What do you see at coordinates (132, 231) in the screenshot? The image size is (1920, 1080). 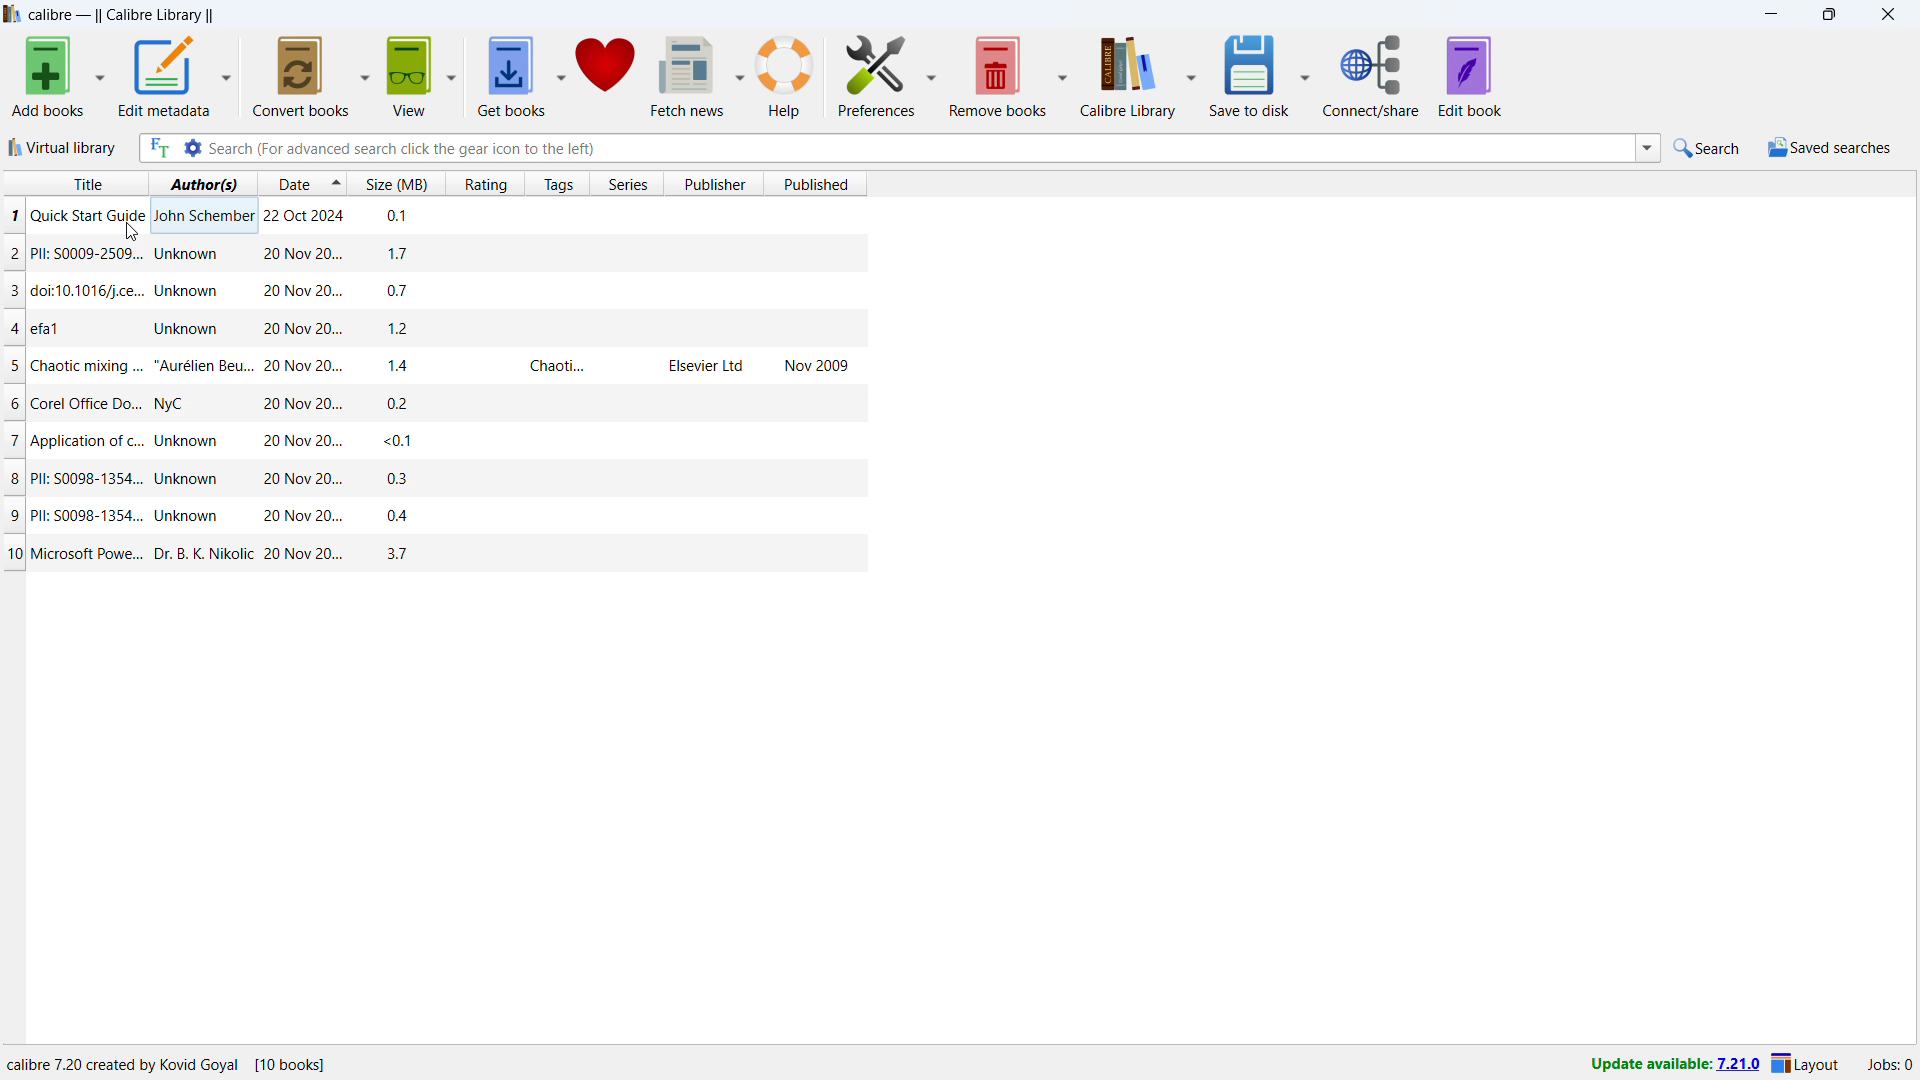 I see `cursor` at bounding box center [132, 231].